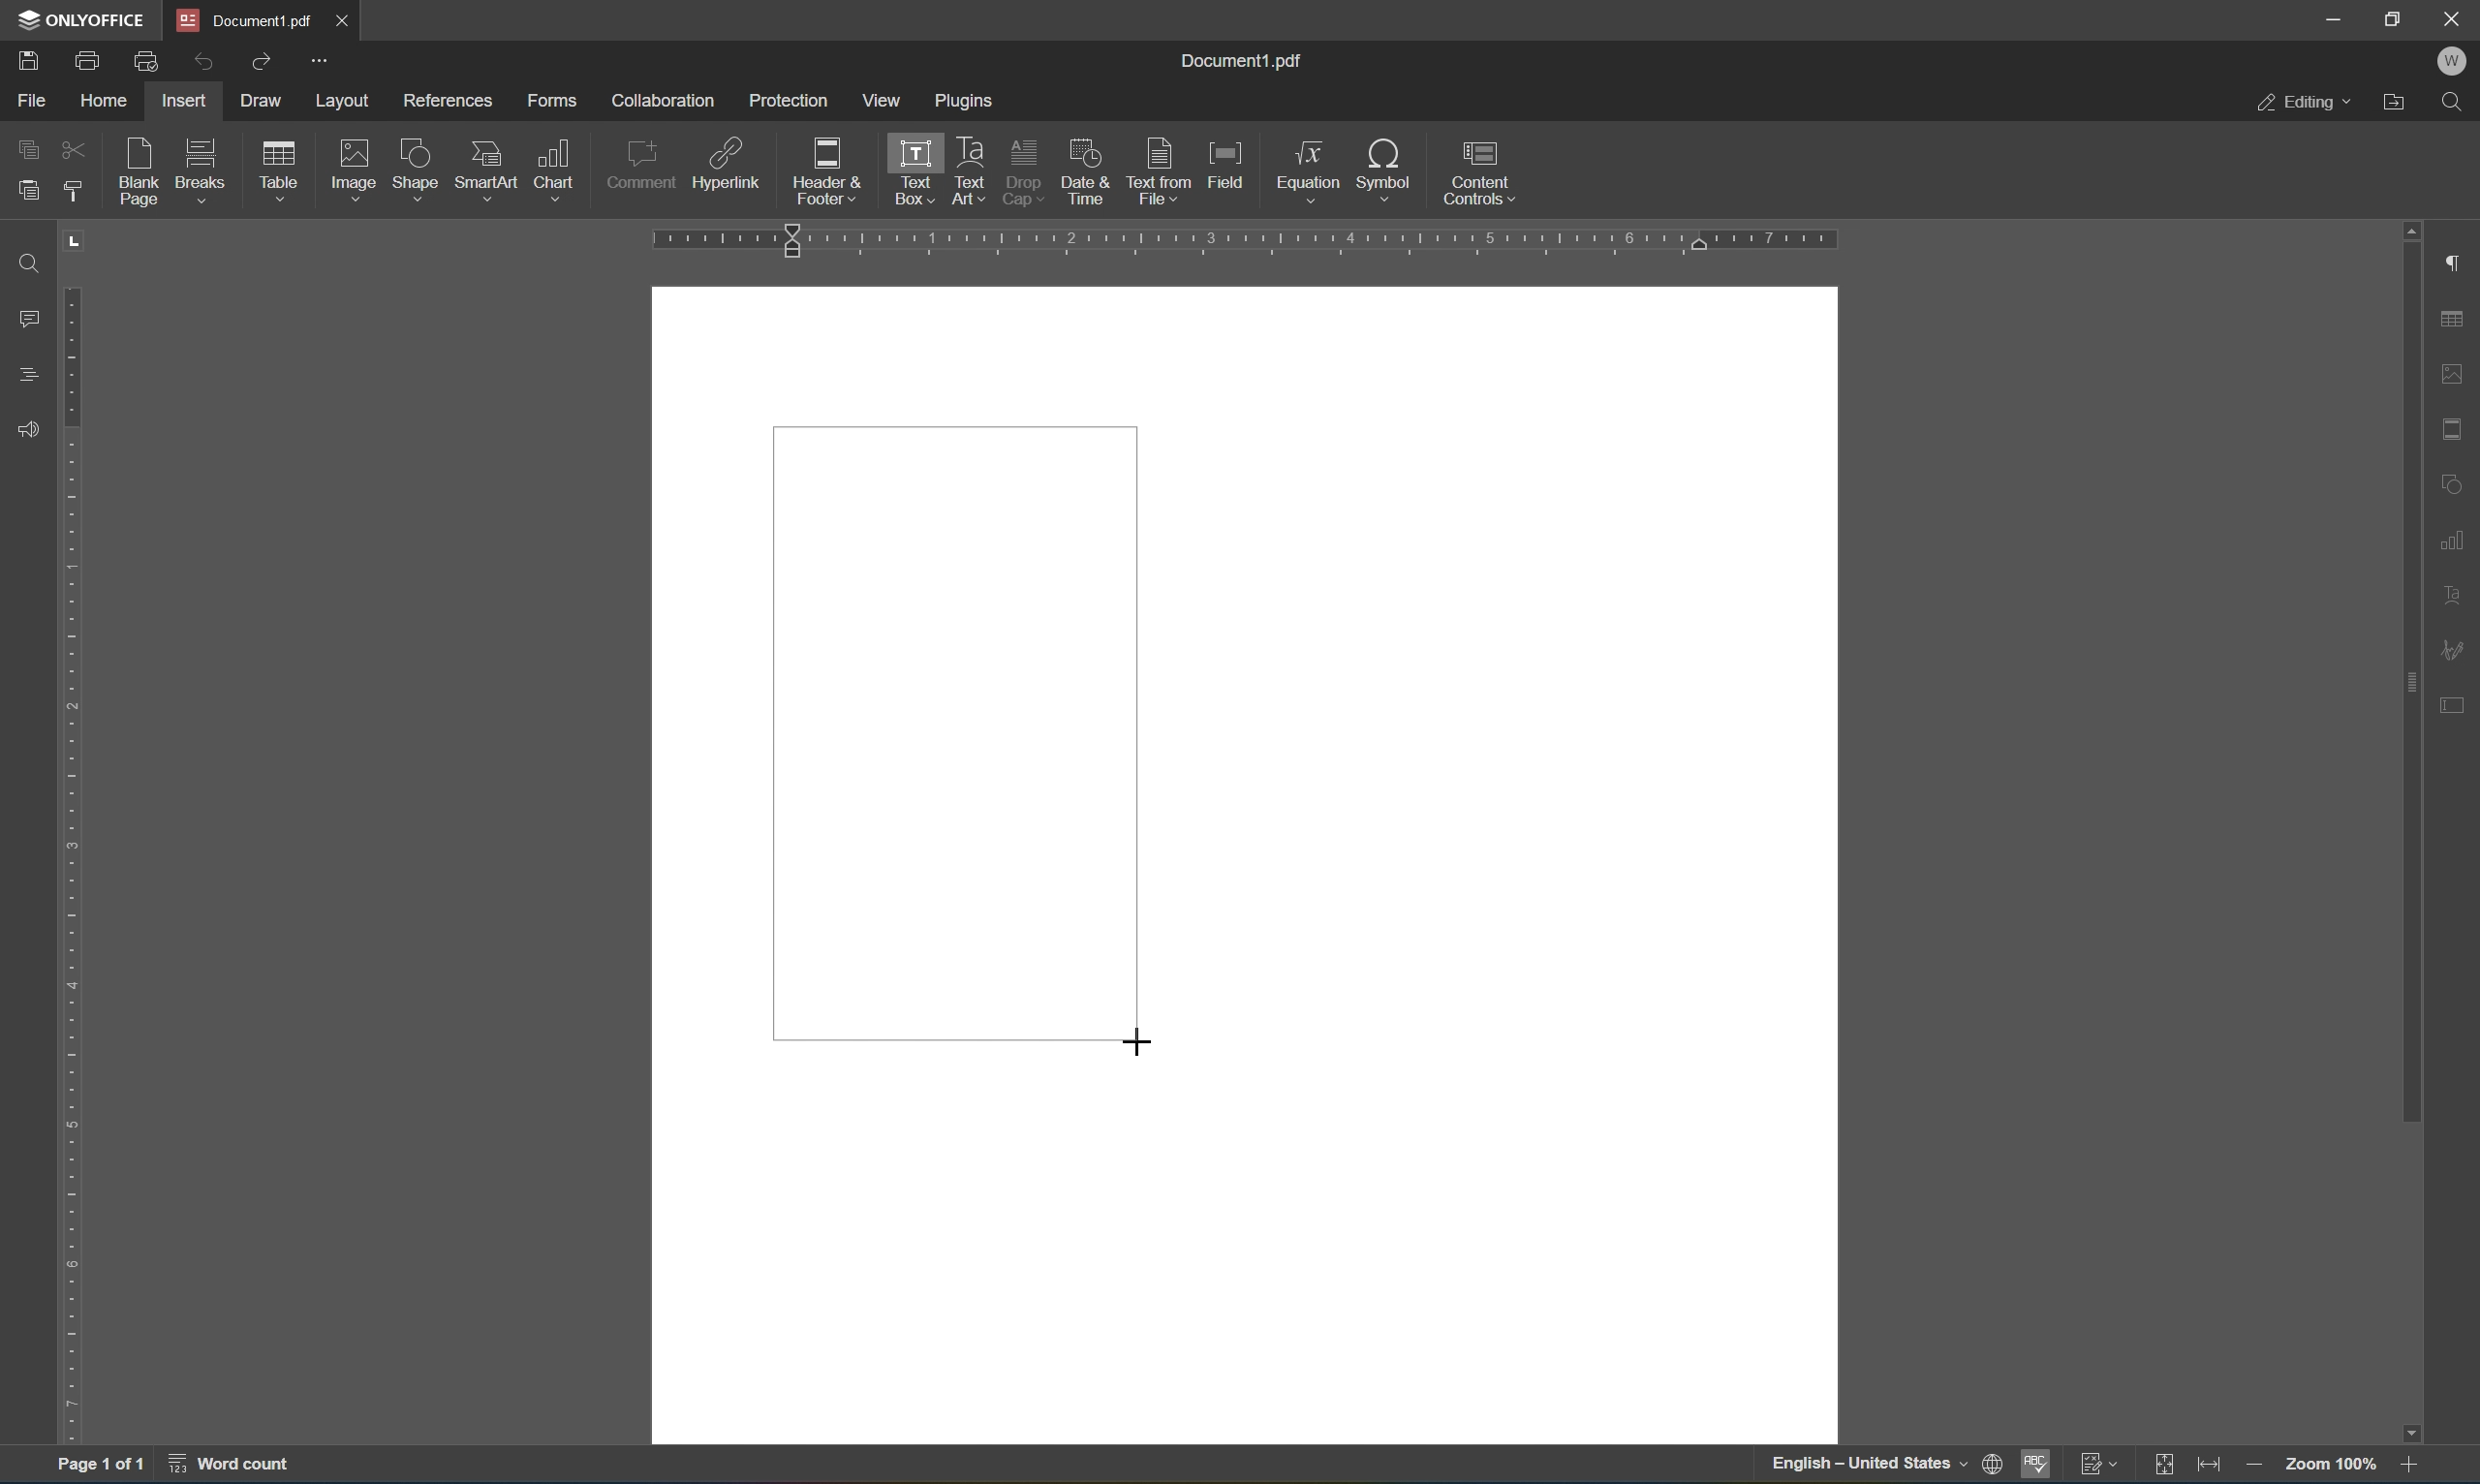 This screenshot has width=2480, height=1484. Describe the element at coordinates (2259, 1467) in the screenshot. I see `zoom in` at that location.